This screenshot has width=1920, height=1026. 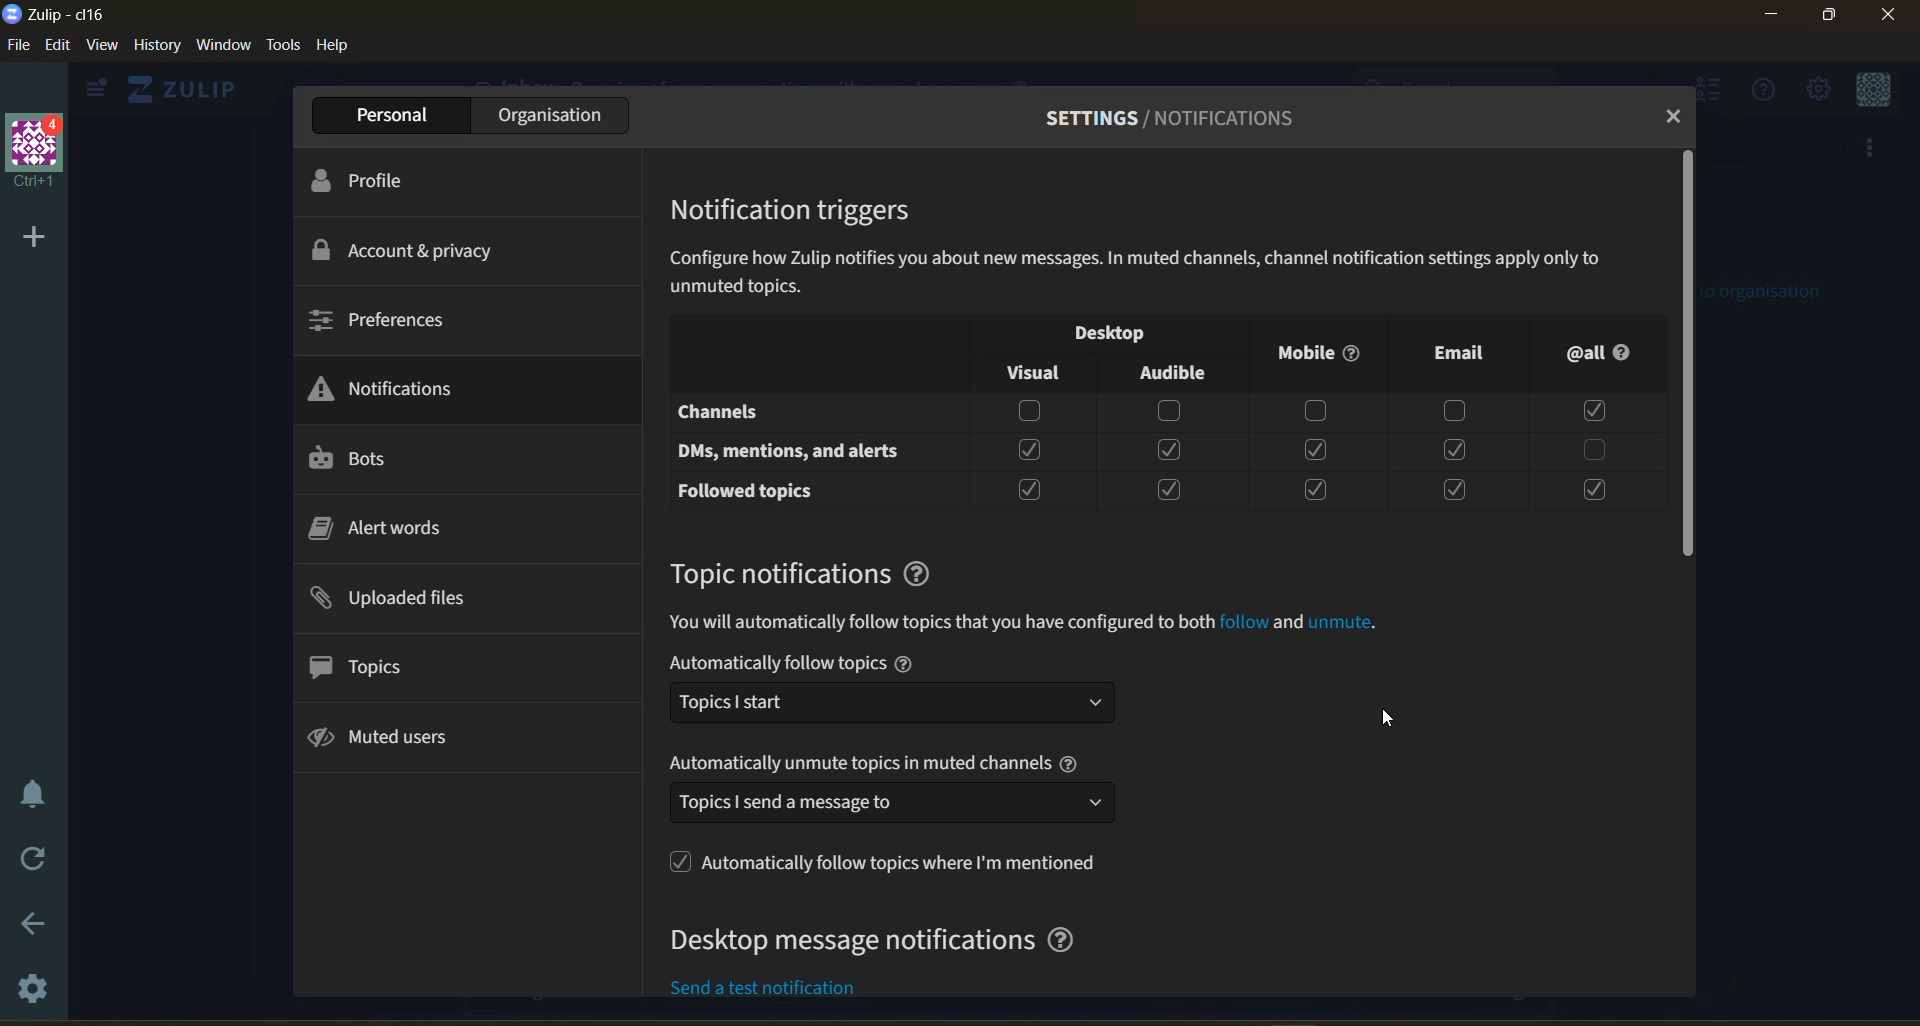 What do you see at coordinates (36, 860) in the screenshot?
I see `reload` at bounding box center [36, 860].